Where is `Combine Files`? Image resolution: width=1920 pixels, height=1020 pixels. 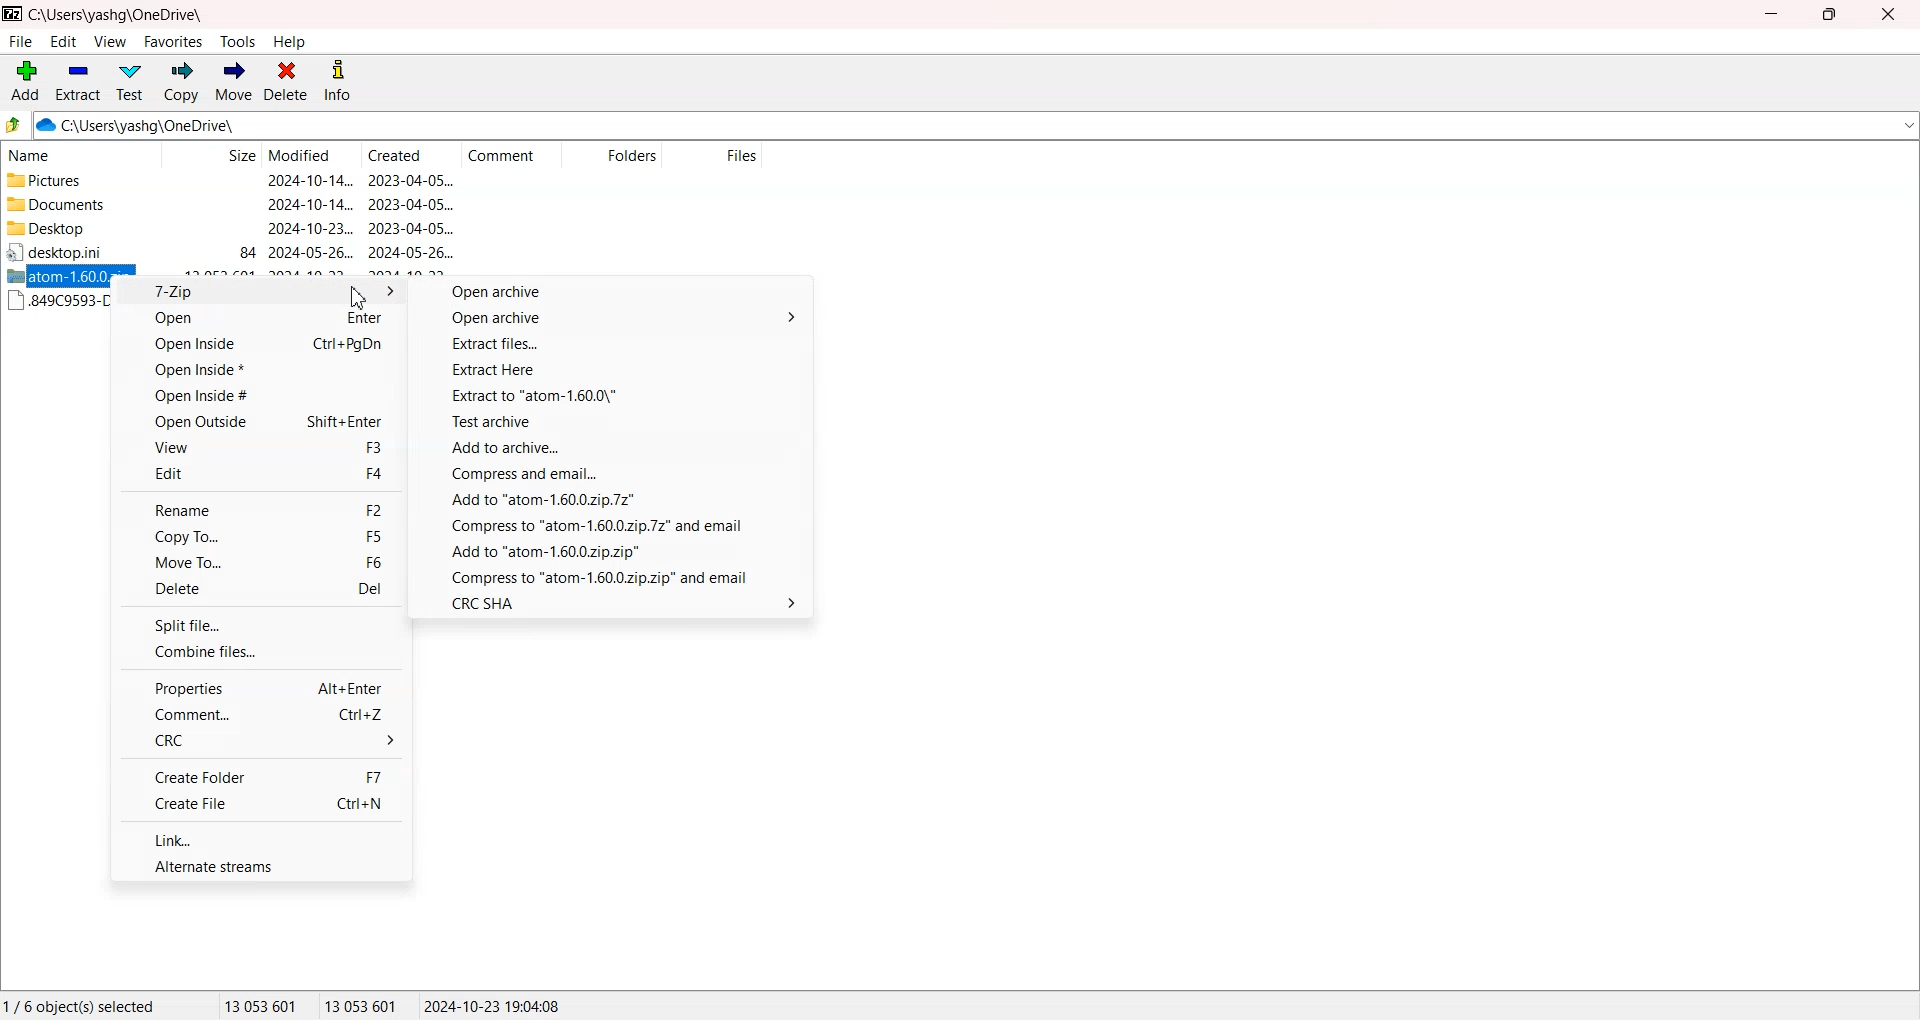 Combine Files is located at coordinates (260, 651).